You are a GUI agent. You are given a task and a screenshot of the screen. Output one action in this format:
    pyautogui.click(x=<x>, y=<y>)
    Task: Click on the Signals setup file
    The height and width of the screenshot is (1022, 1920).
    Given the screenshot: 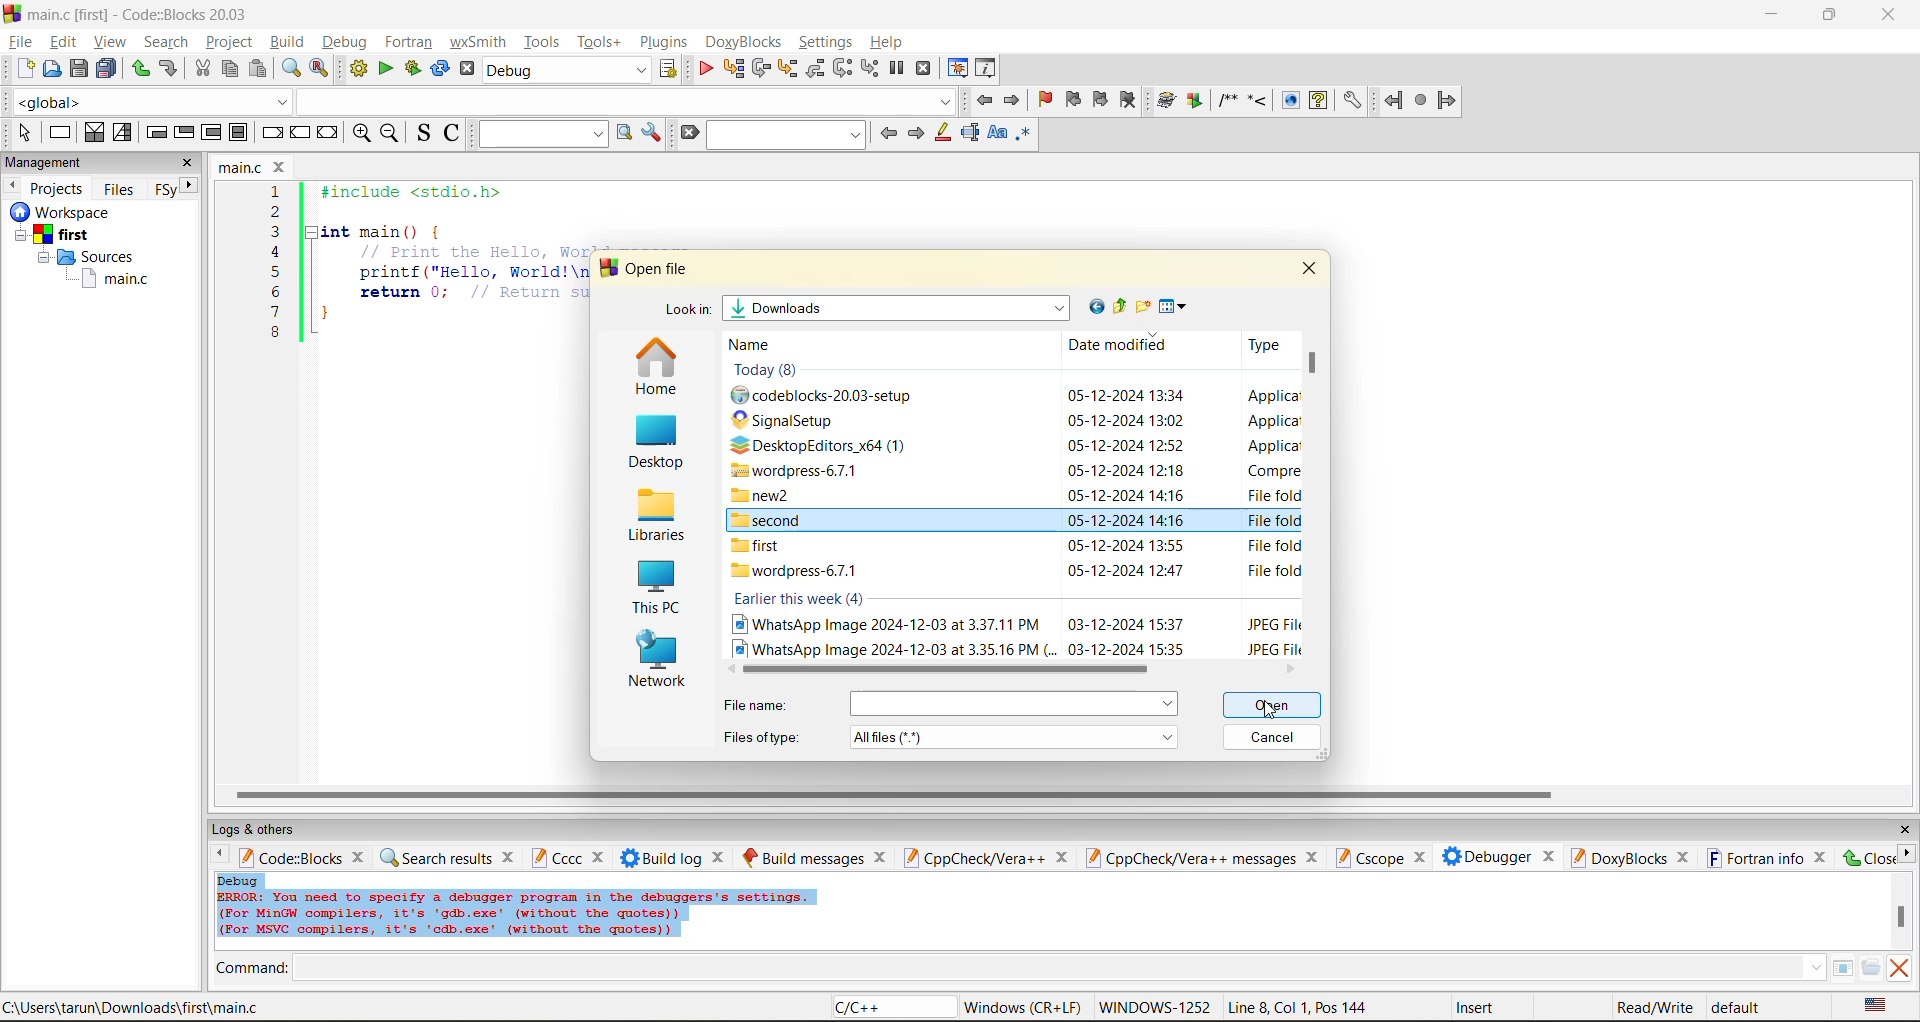 What is the action you would take?
    pyautogui.click(x=794, y=420)
    